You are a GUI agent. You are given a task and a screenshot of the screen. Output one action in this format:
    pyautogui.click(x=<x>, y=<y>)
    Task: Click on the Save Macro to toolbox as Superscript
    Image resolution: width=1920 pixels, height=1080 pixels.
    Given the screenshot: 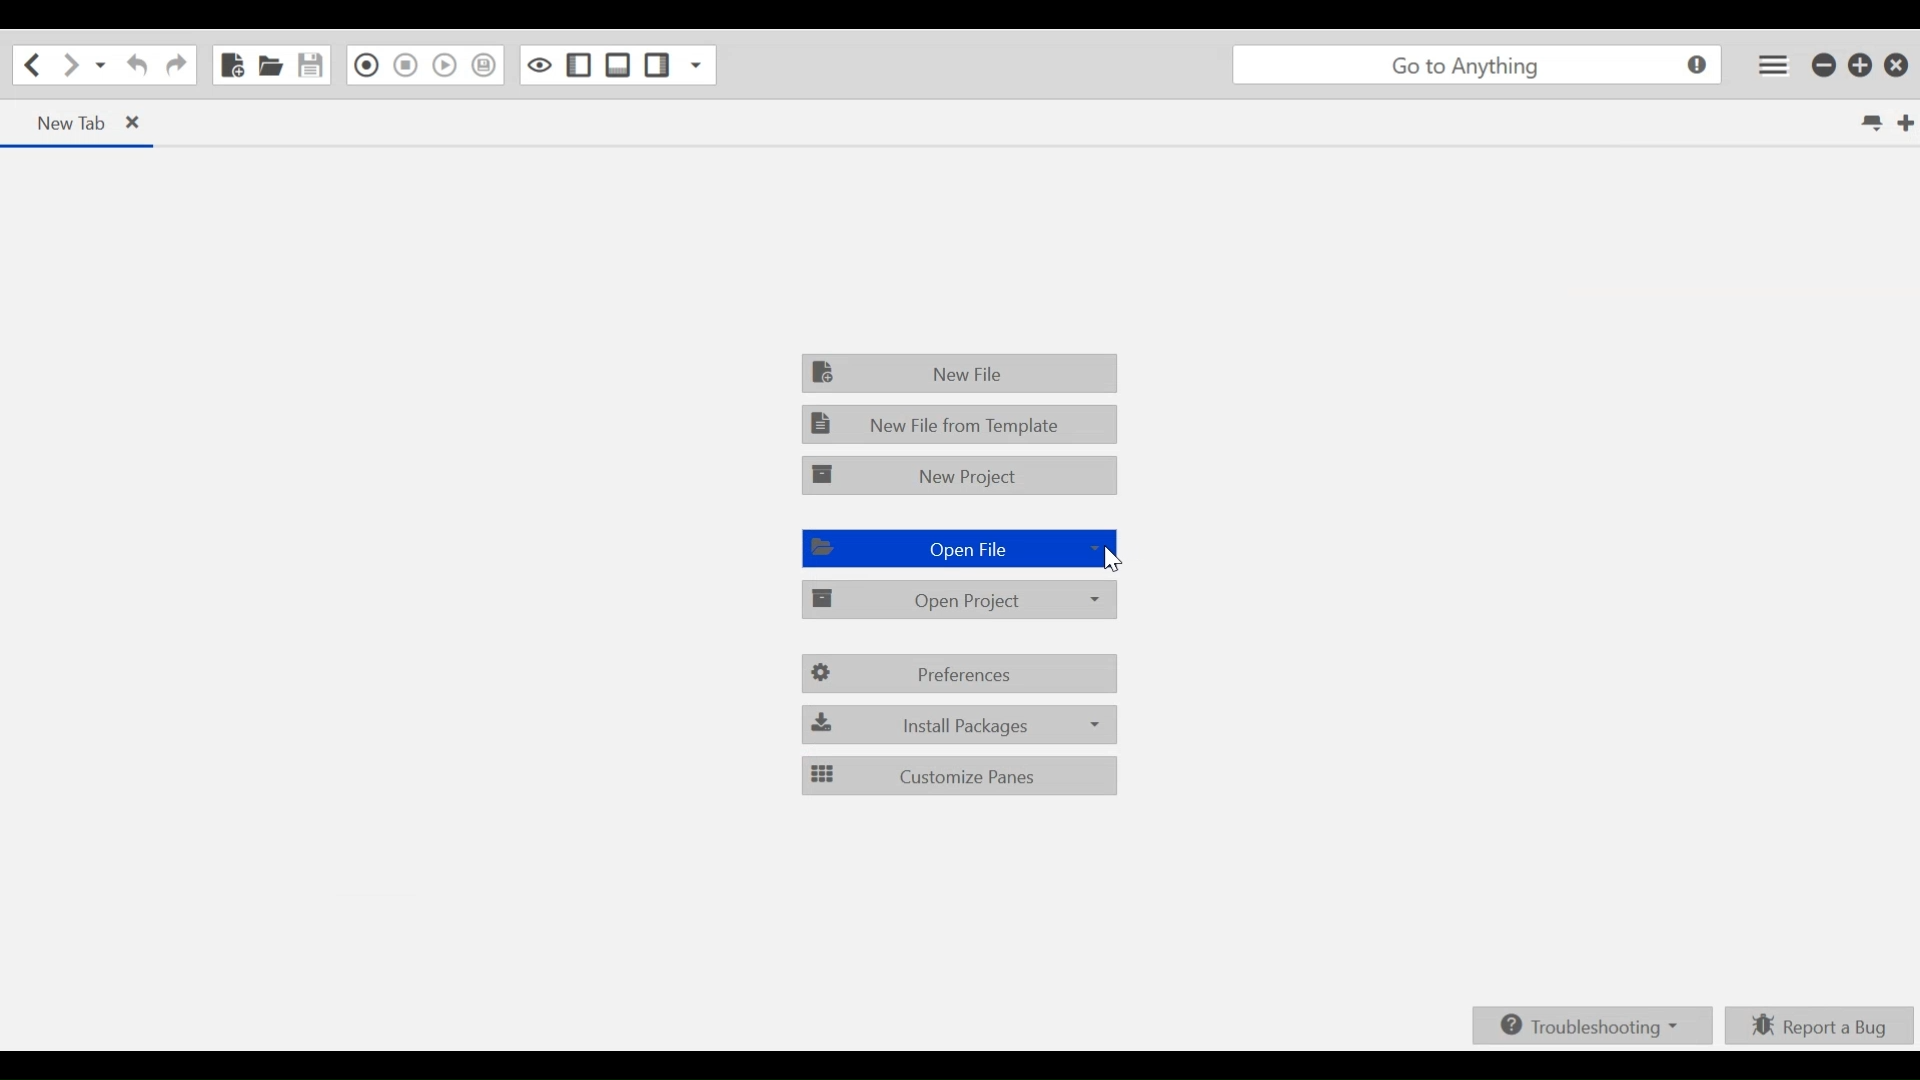 What is the action you would take?
    pyautogui.click(x=484, y=66)
    